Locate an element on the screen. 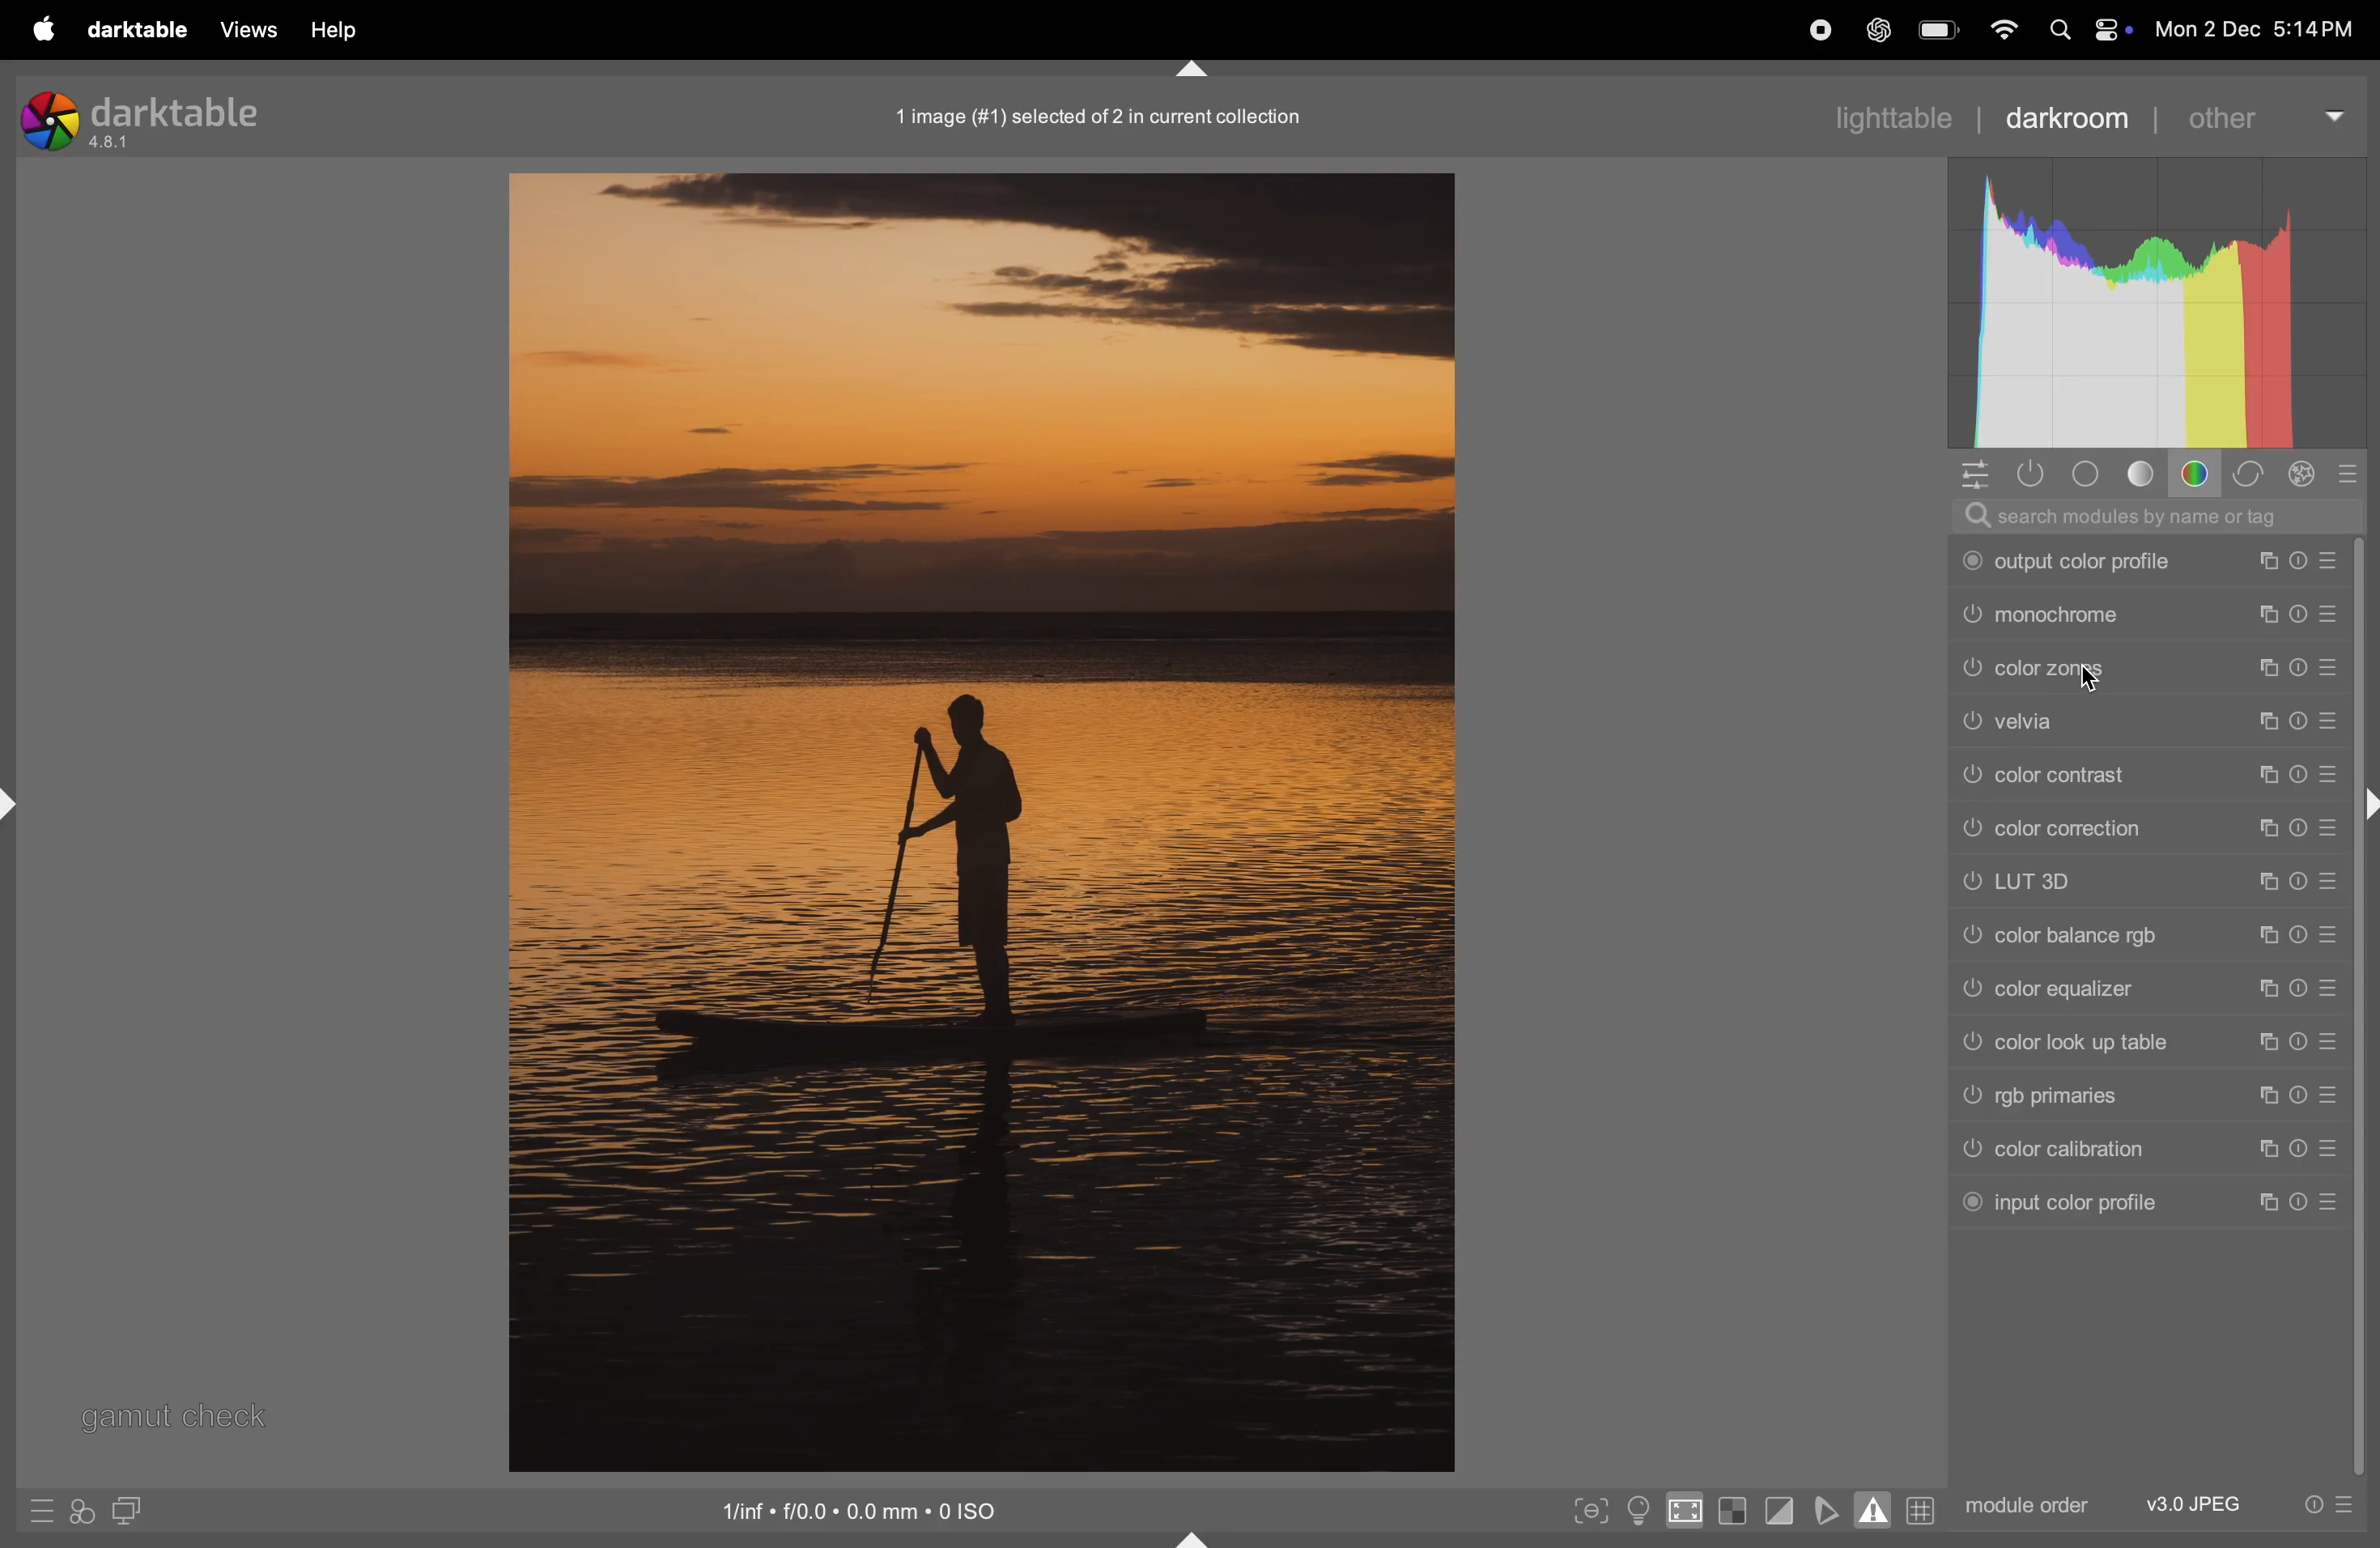 Image resolution: width=2380 pixels, height=1548 pixels. 1 image (#1) selected of 2 in current collection is located at coordinates (1097, 119).